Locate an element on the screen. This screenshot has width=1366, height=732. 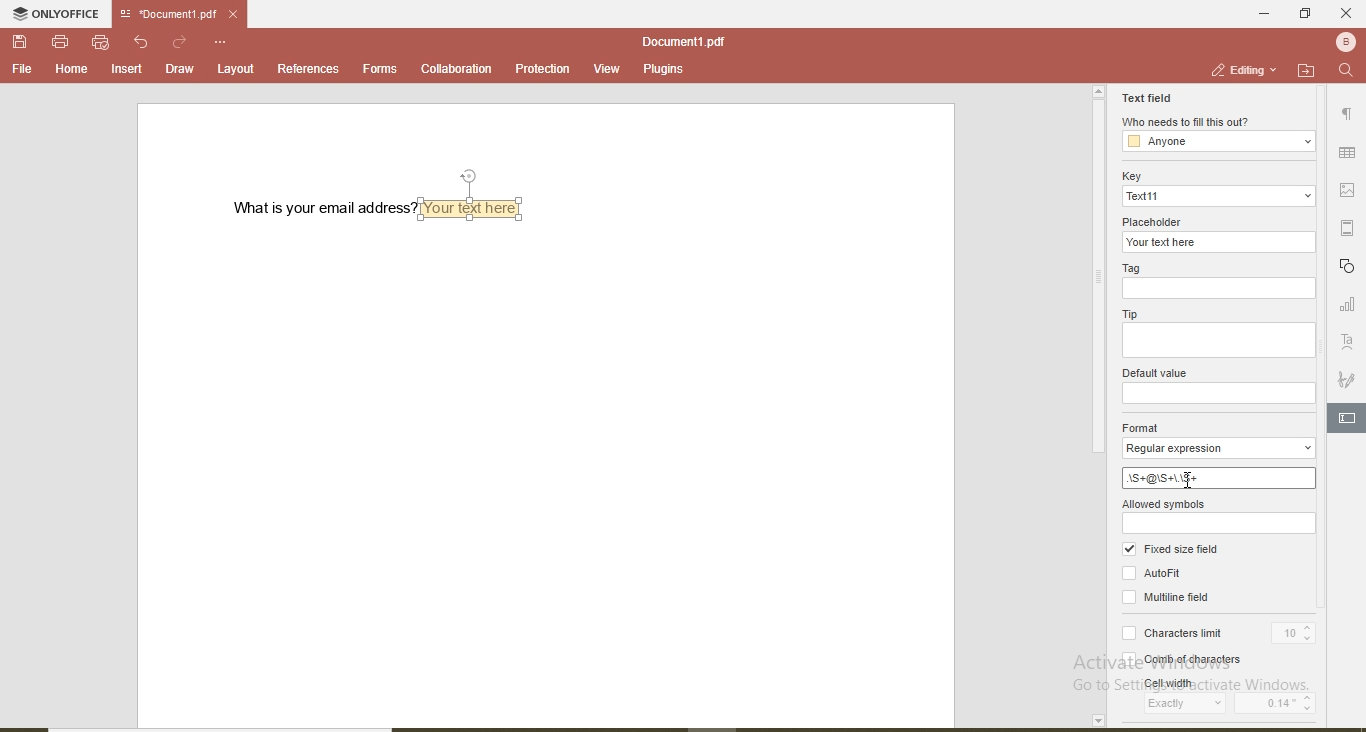
text field  is located at coordinates (1147, 96).